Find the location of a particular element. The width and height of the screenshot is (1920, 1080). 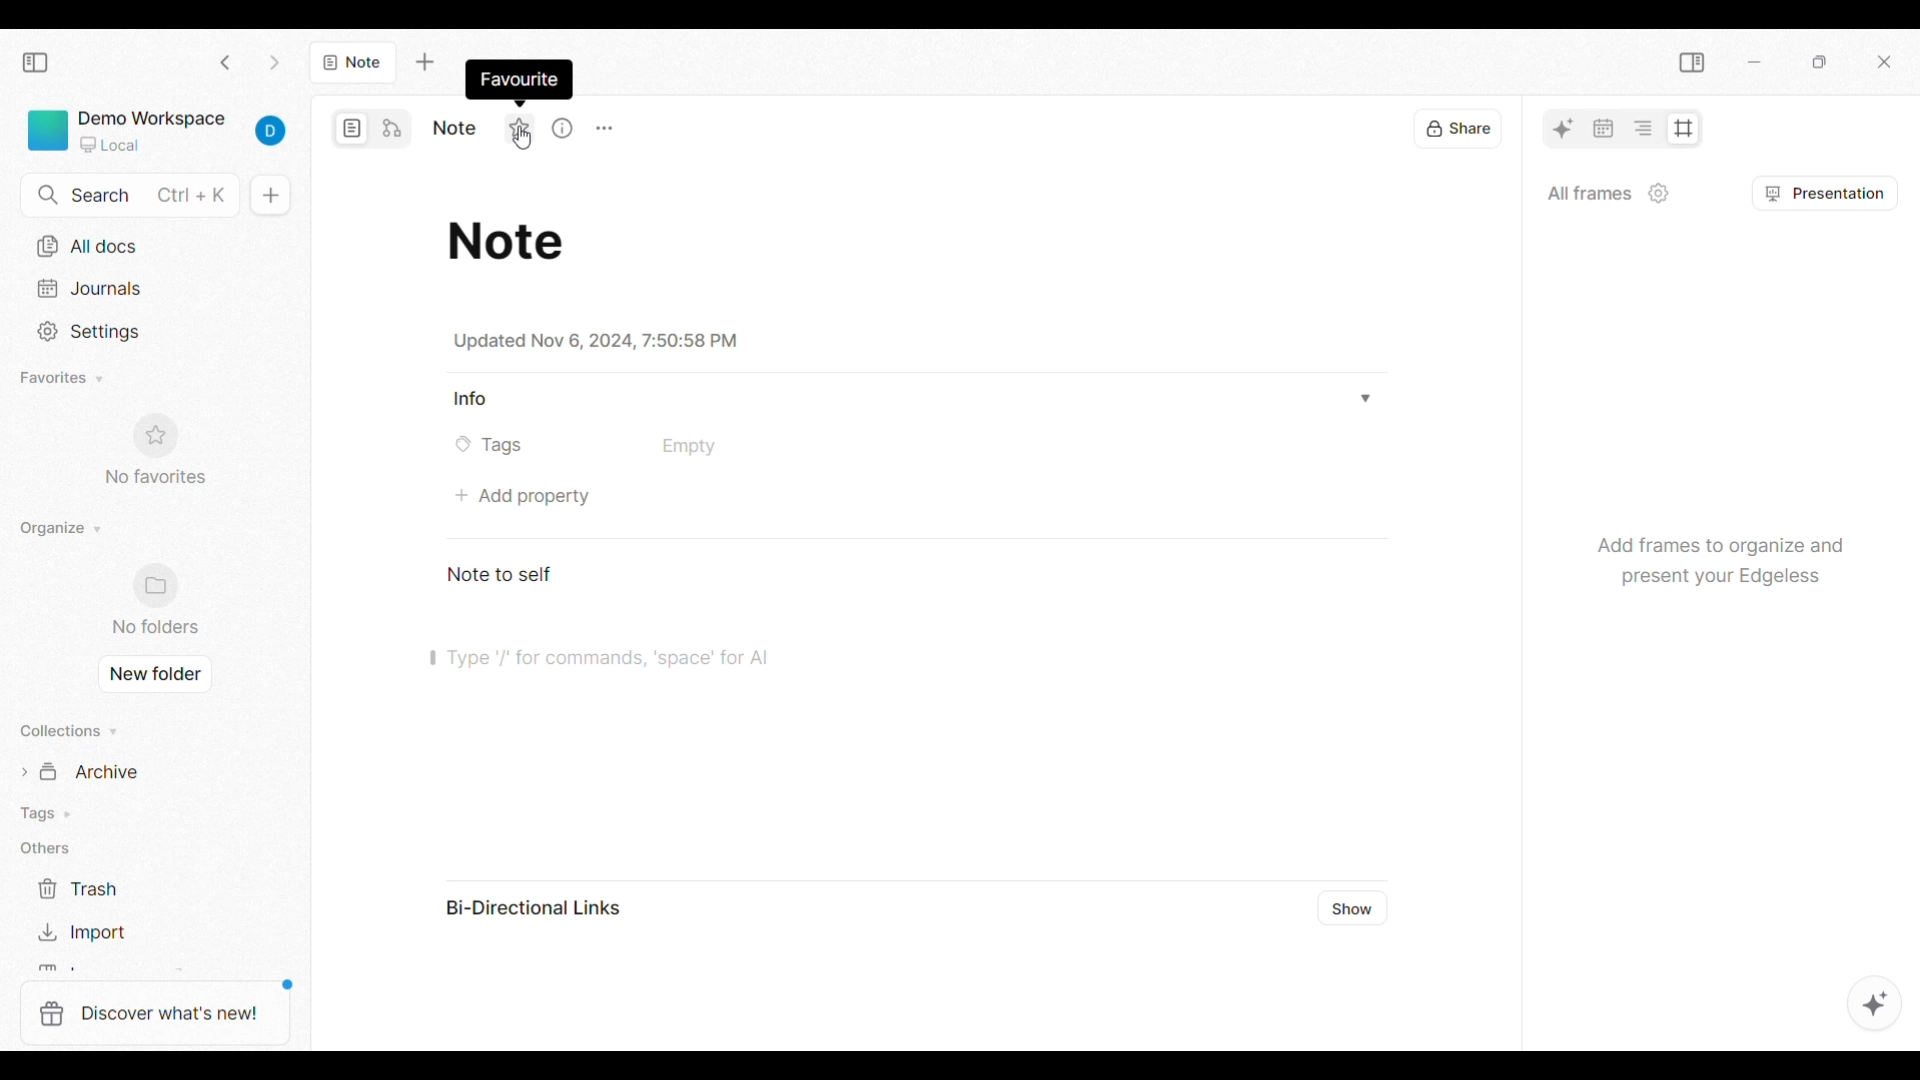

Current edit mode is located at coordinates (353, 129).